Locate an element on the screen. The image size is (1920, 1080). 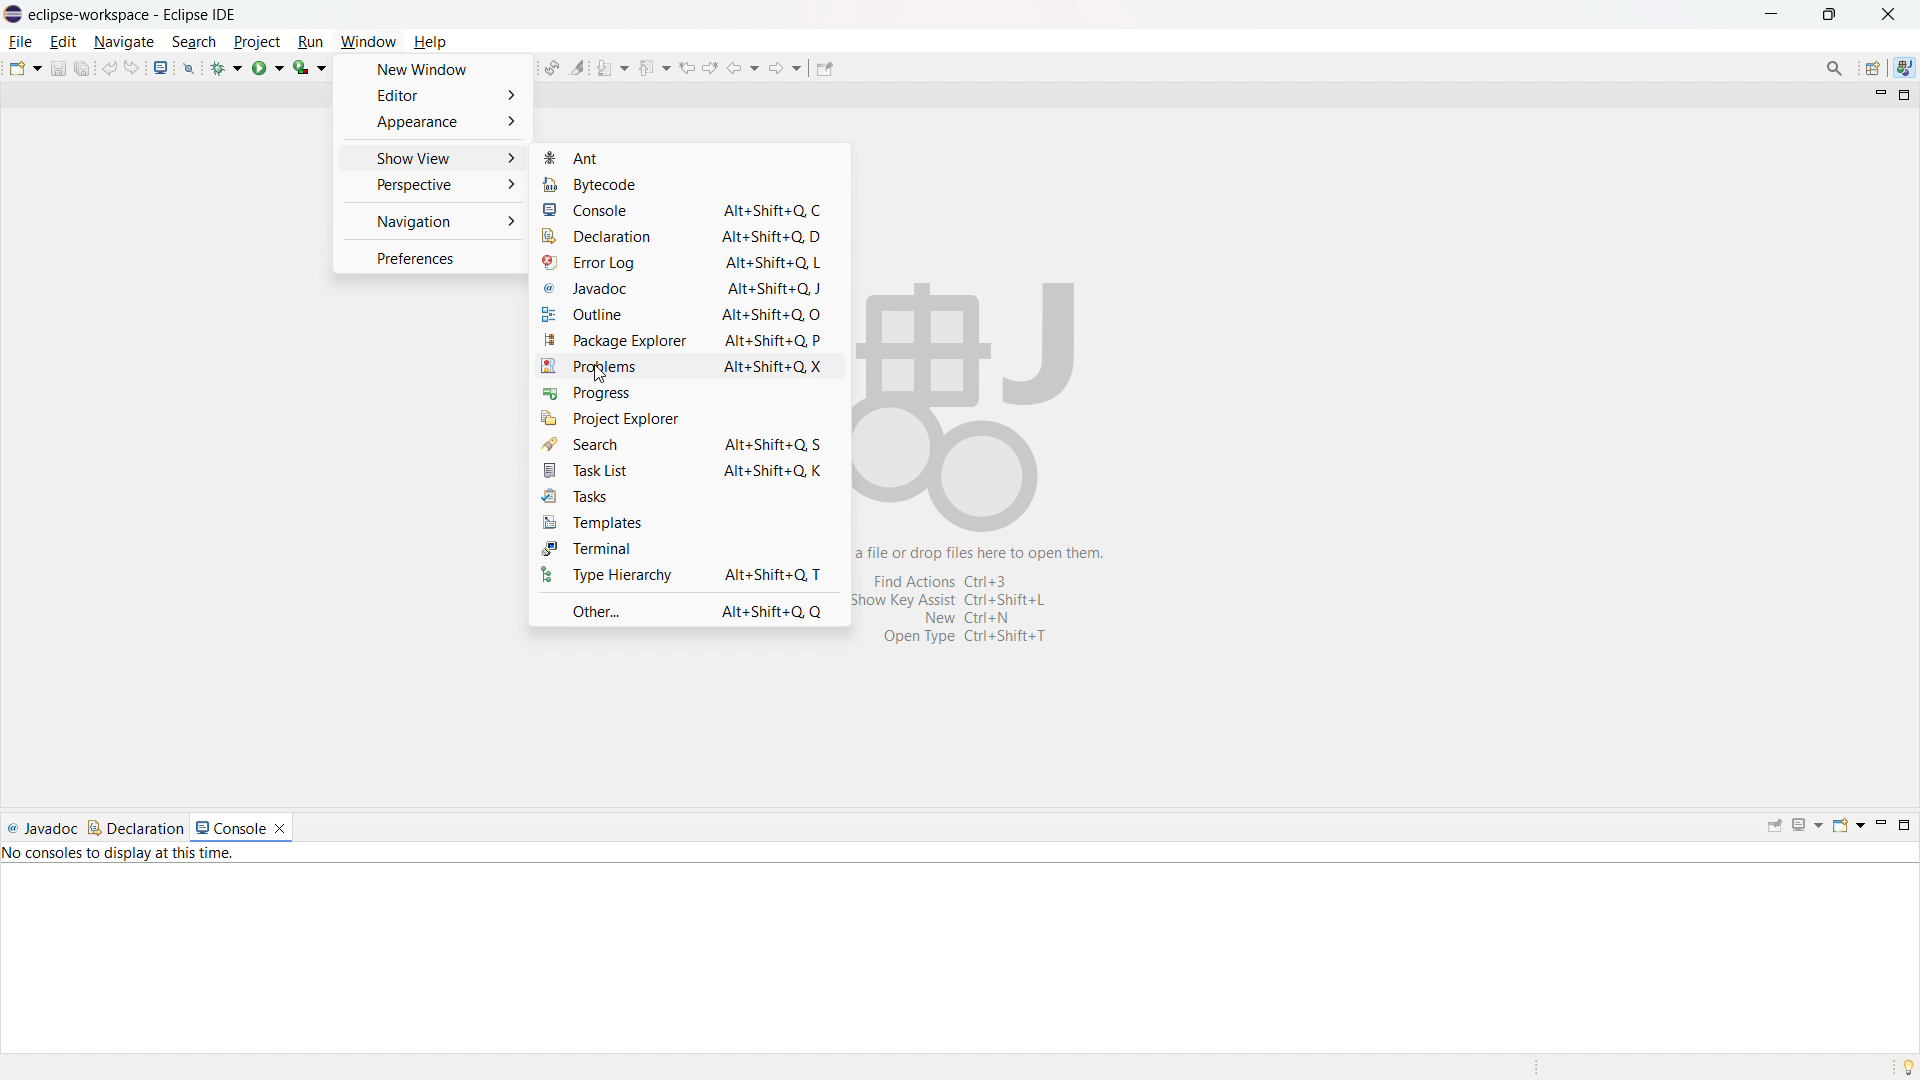
redo is located at coordinates (131, 66).